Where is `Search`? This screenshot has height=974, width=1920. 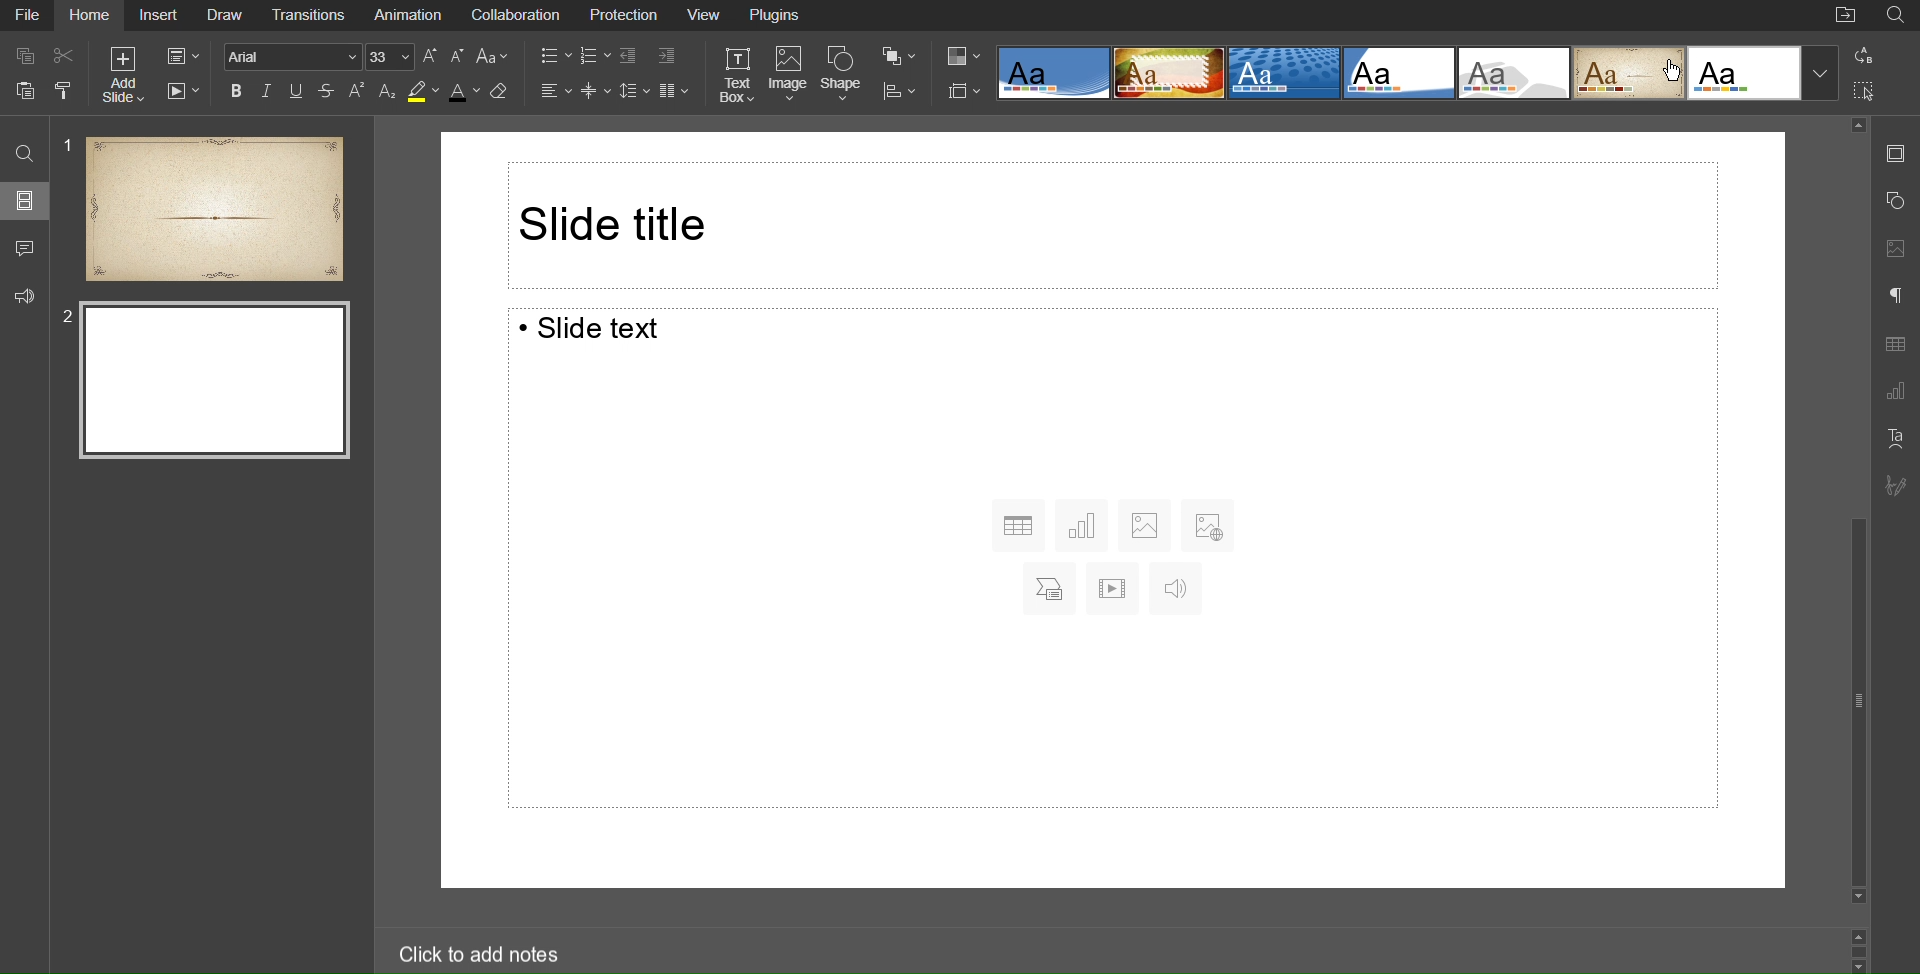
Search is located at coordinates (1896, 15).